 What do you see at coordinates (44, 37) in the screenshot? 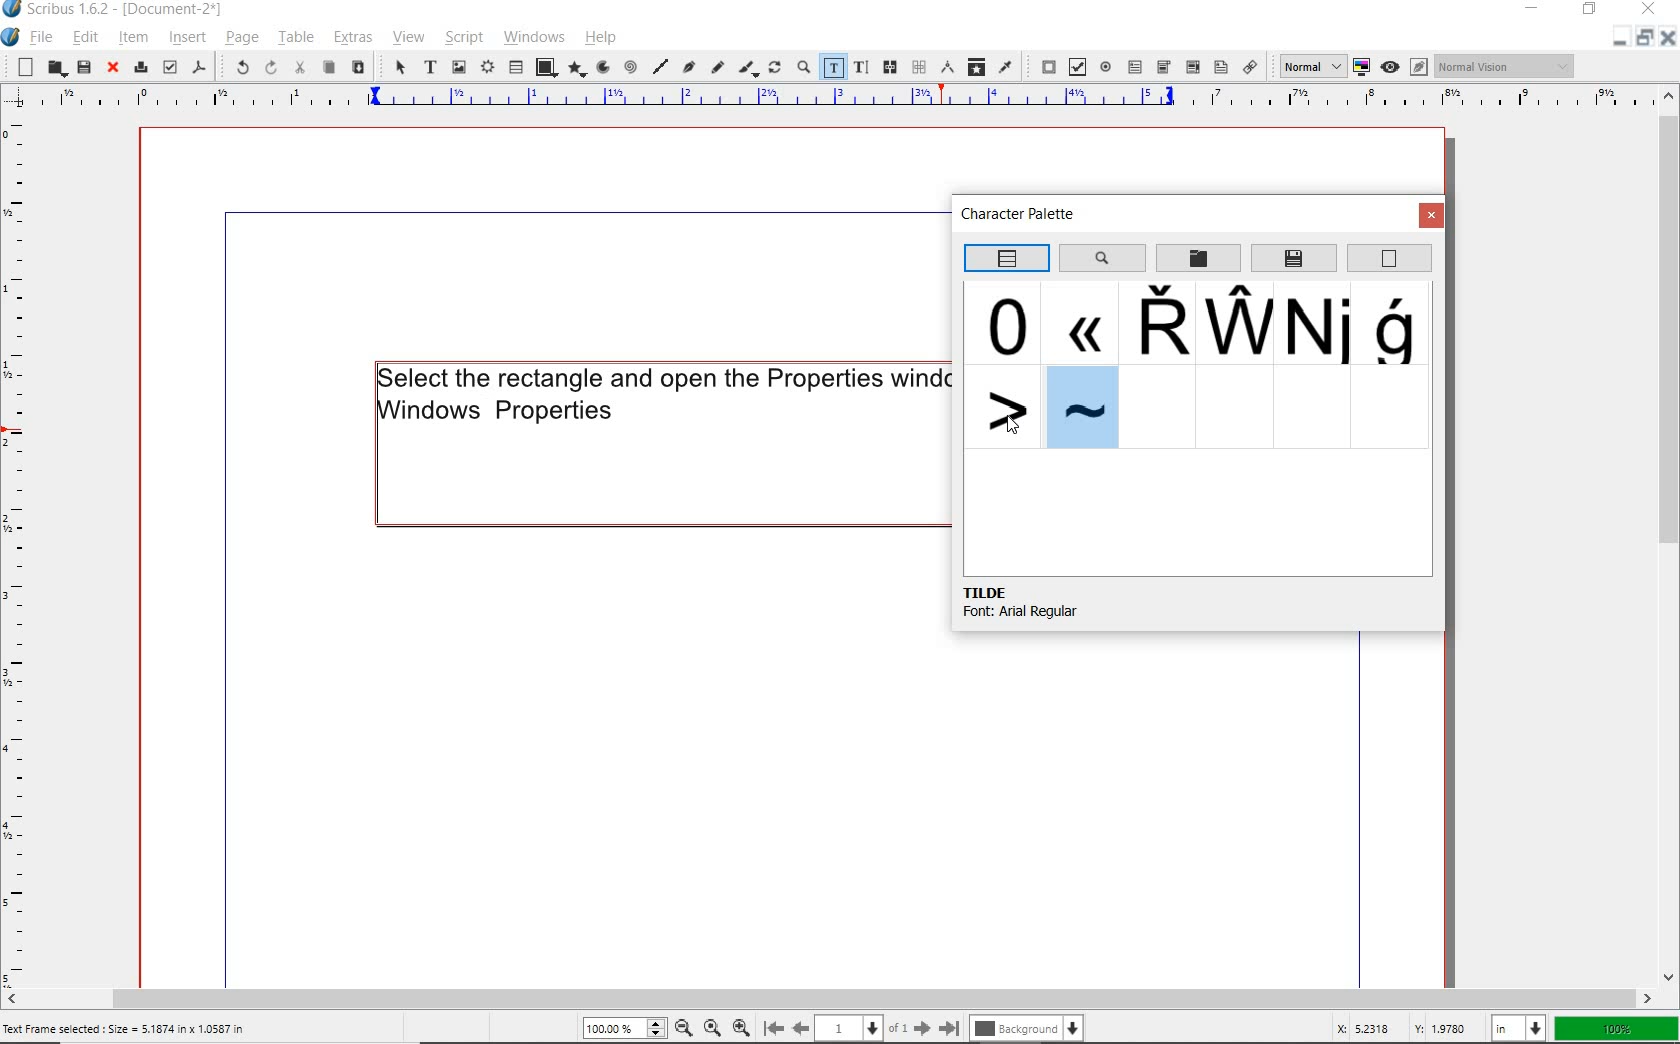
I see `file` at bounding box center [44, 37].